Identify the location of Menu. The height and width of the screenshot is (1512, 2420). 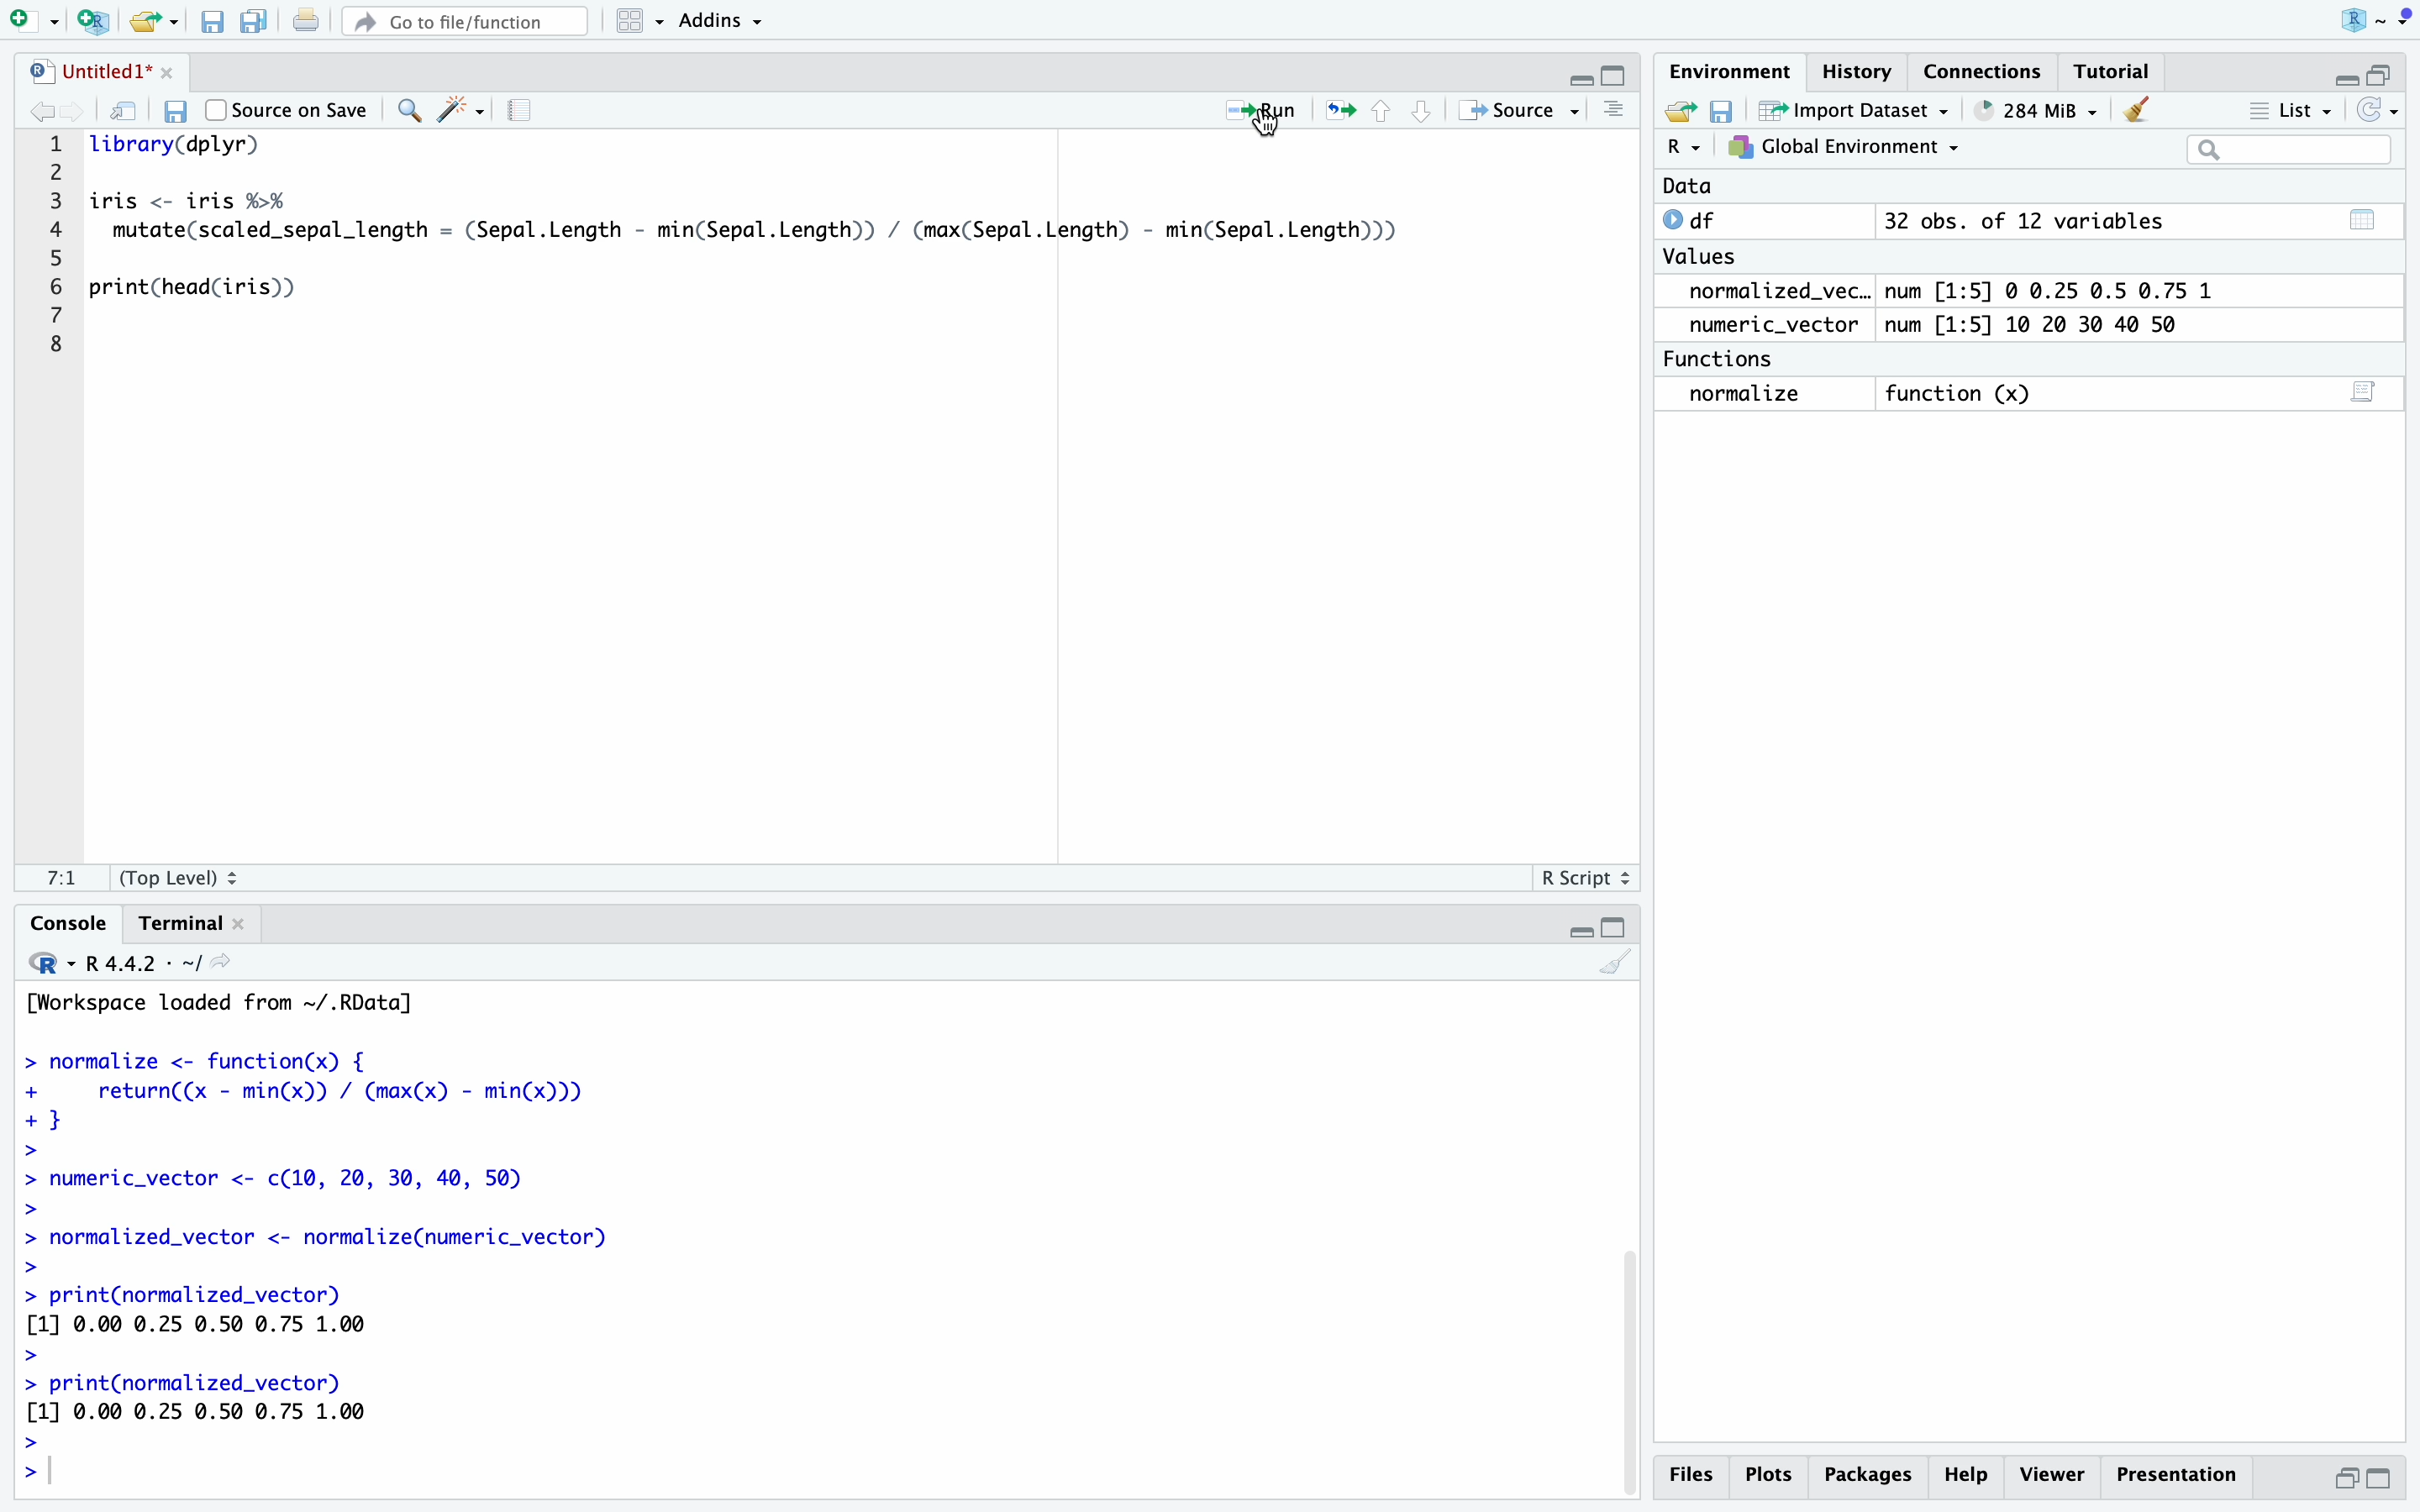
(641, 21).